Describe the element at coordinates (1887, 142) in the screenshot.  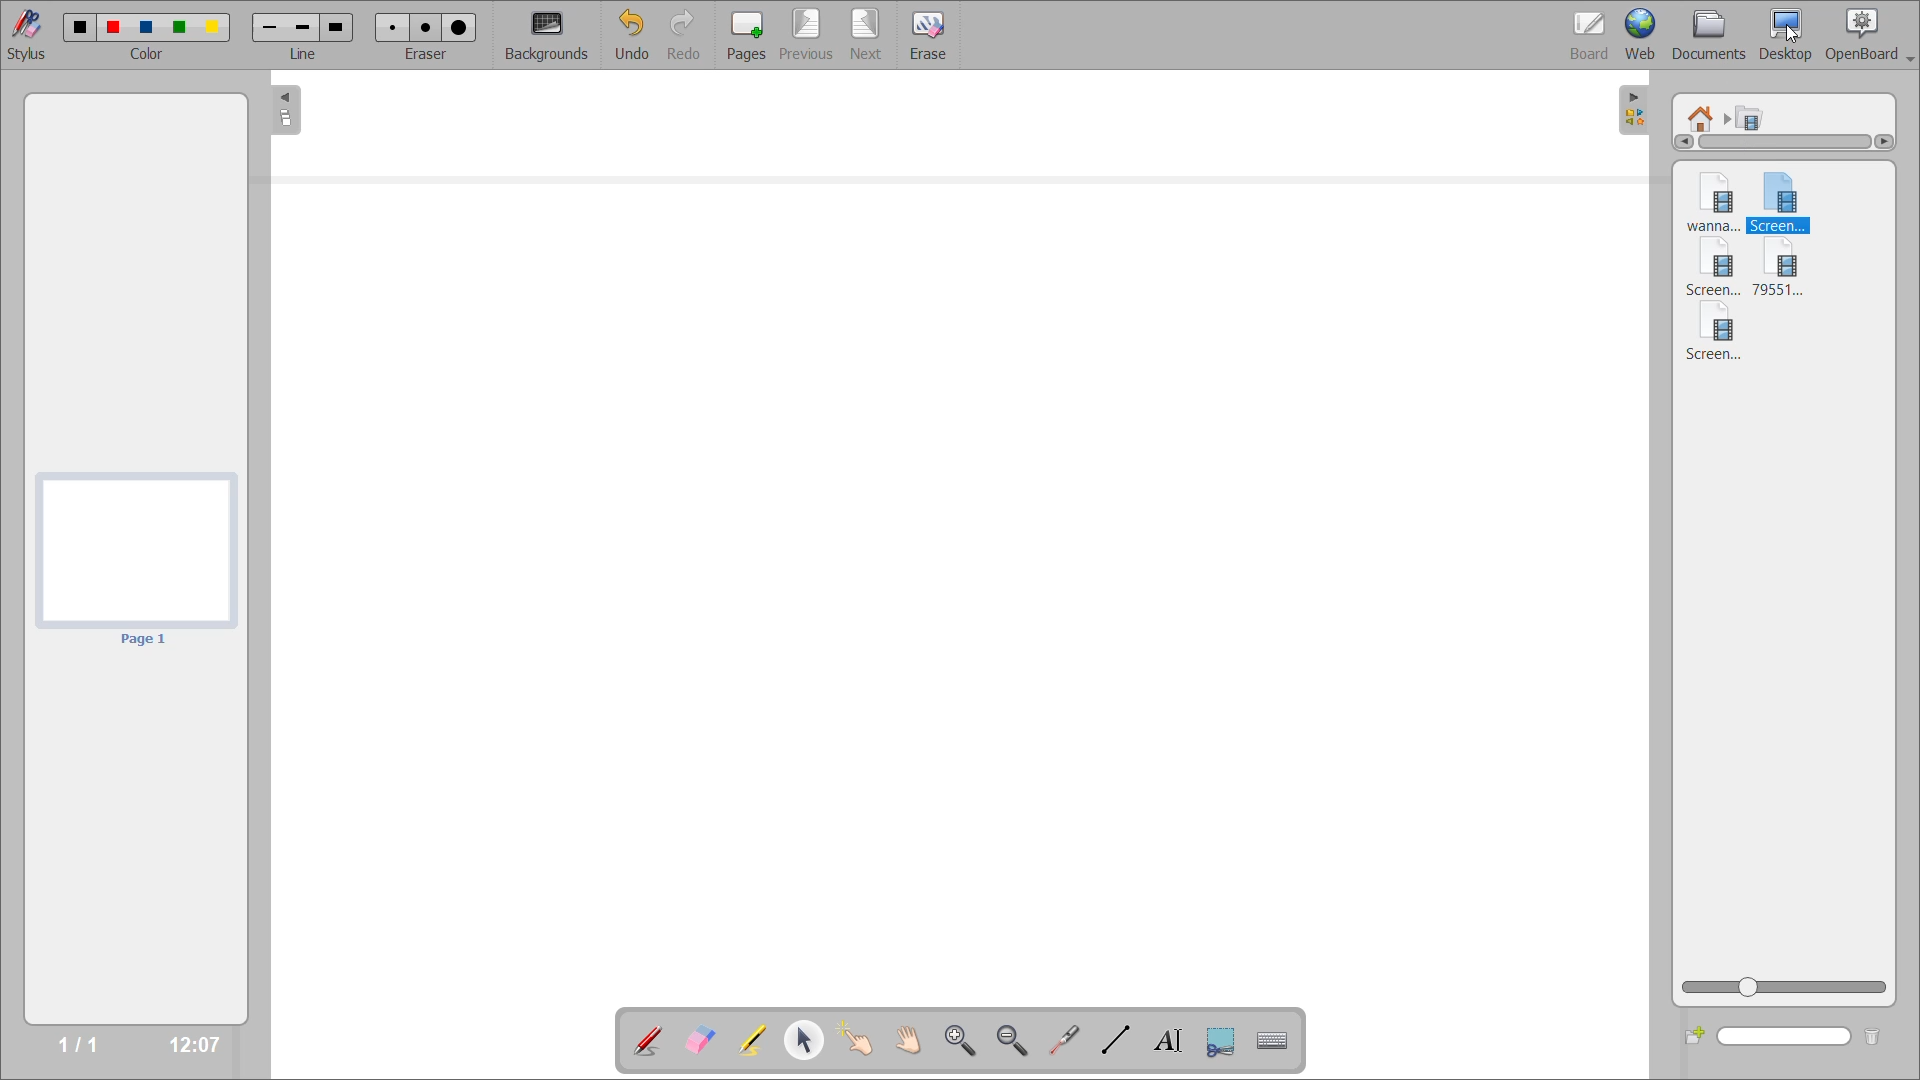
I see `Right arrow` at that location.